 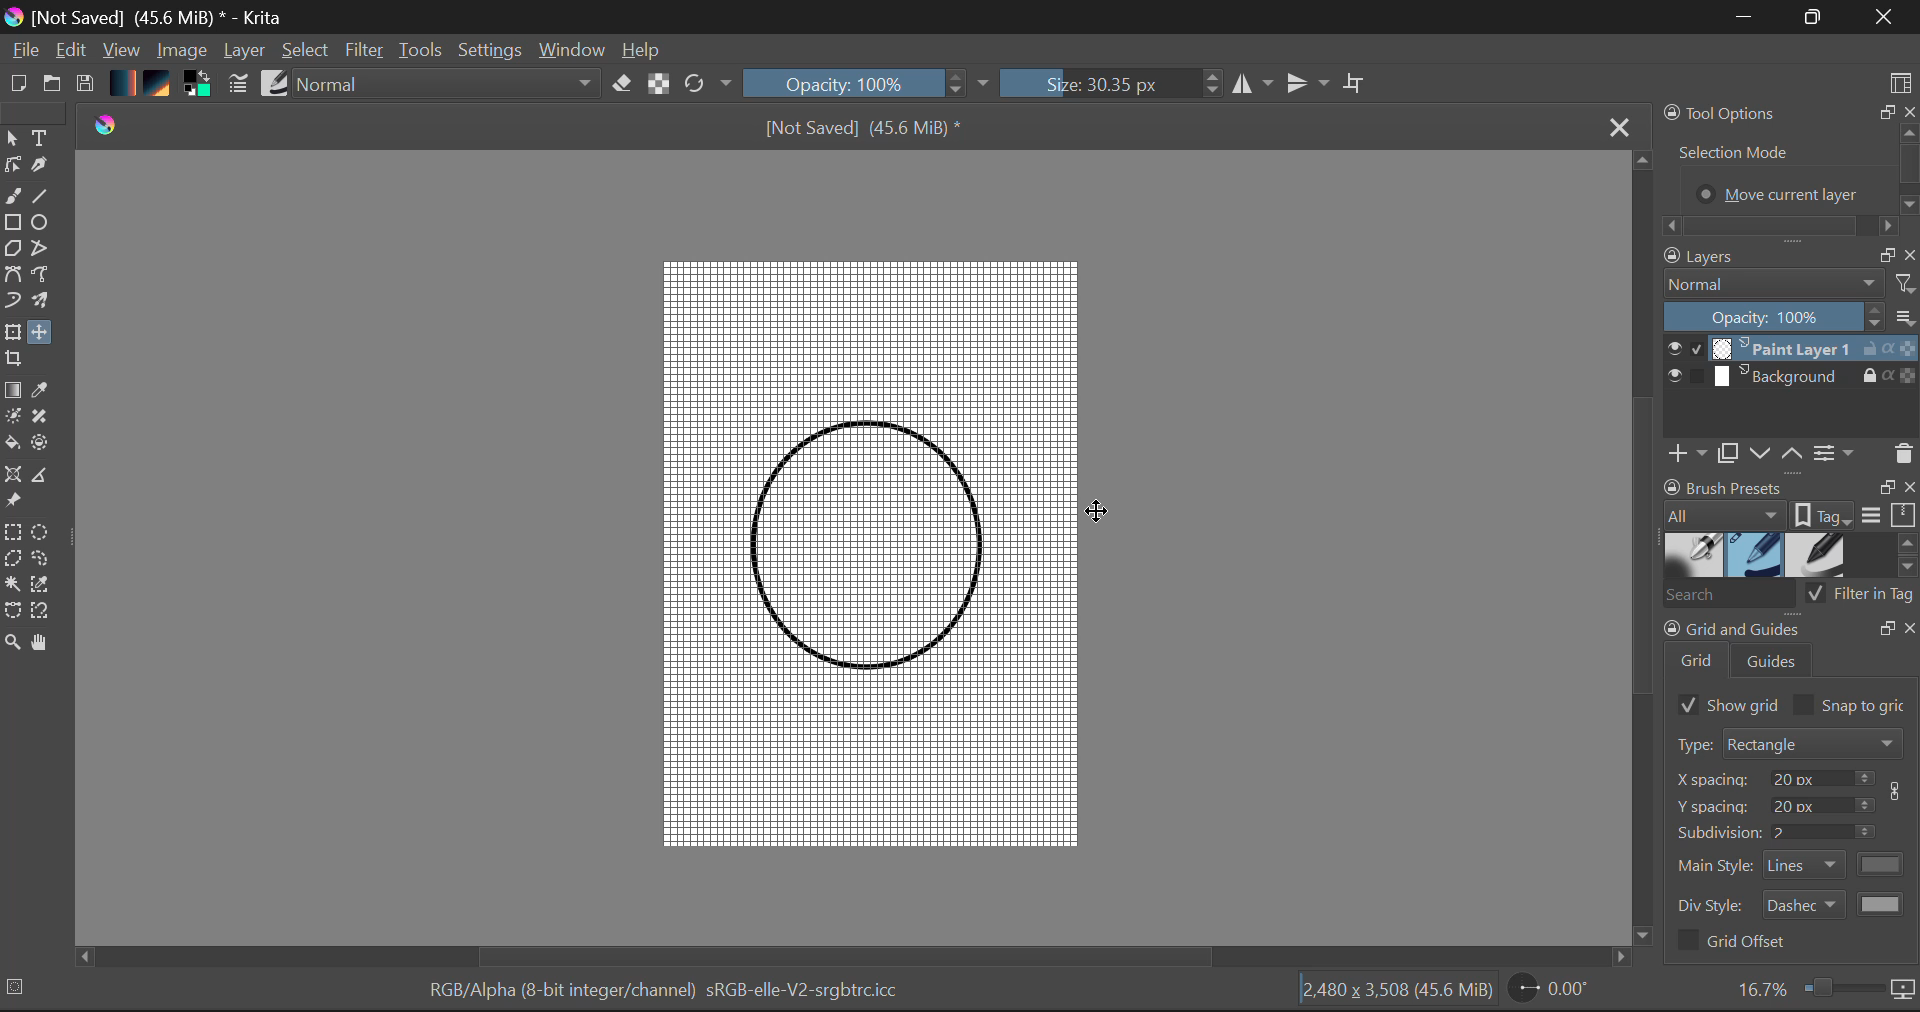 What do you see at coordinates (14, 476) in the screenshot?
I see `Assistant Tool` at bounding box center [14, 476].